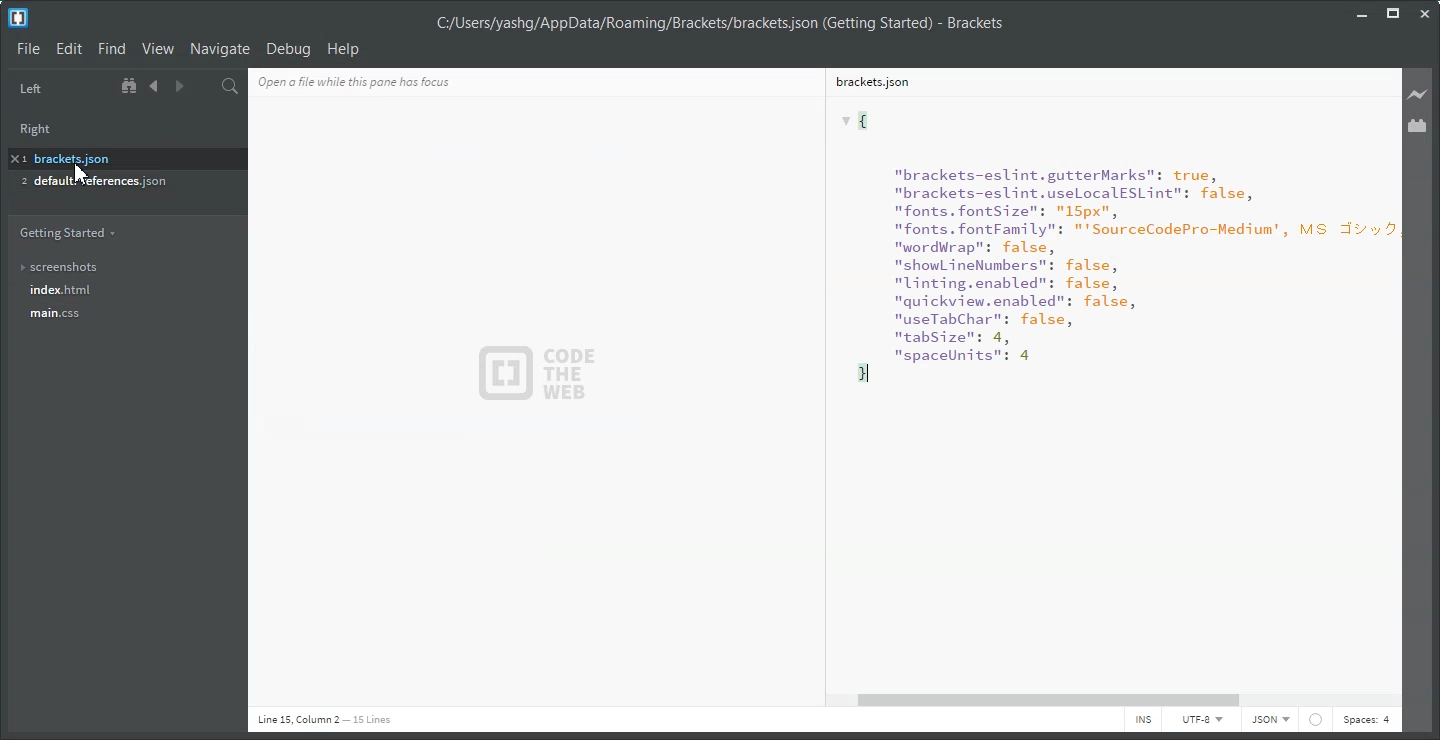  Describe the element at coordinates (124, 291) in the screenshot. I see `index.html` at that location.